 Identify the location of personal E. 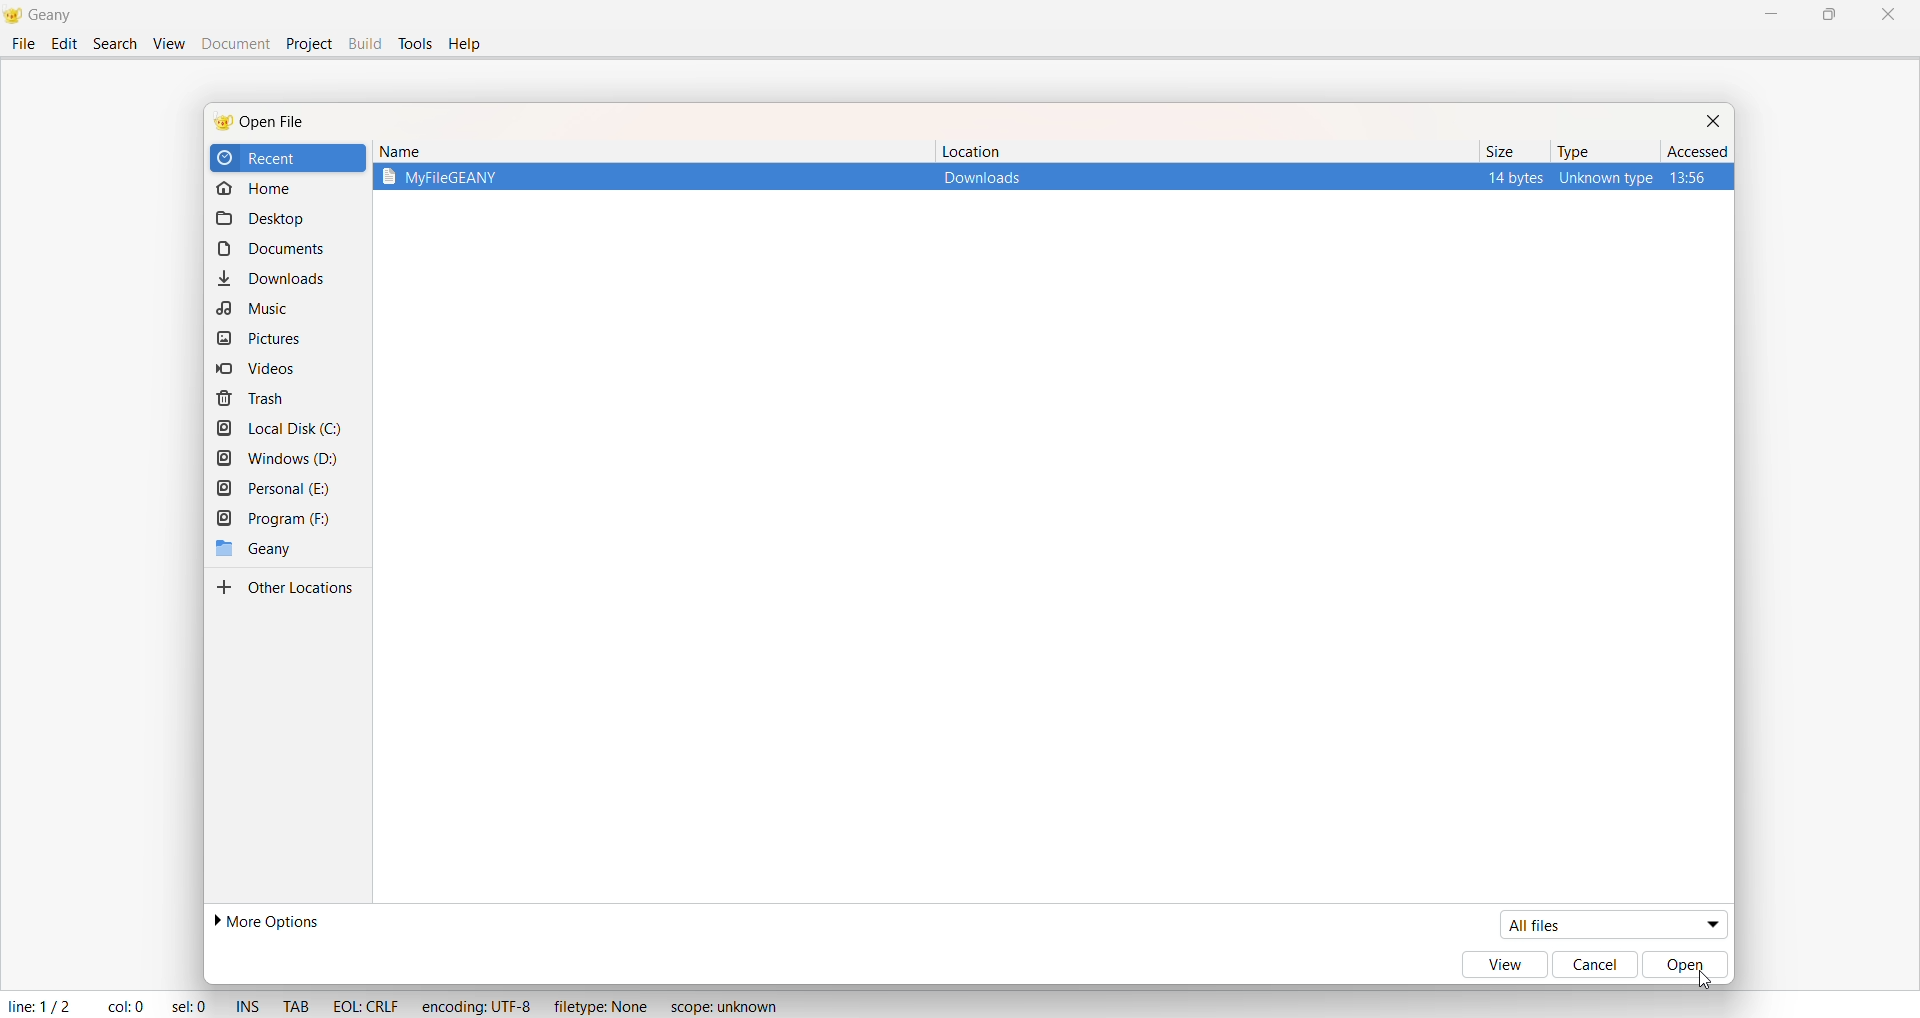
(273, 488).